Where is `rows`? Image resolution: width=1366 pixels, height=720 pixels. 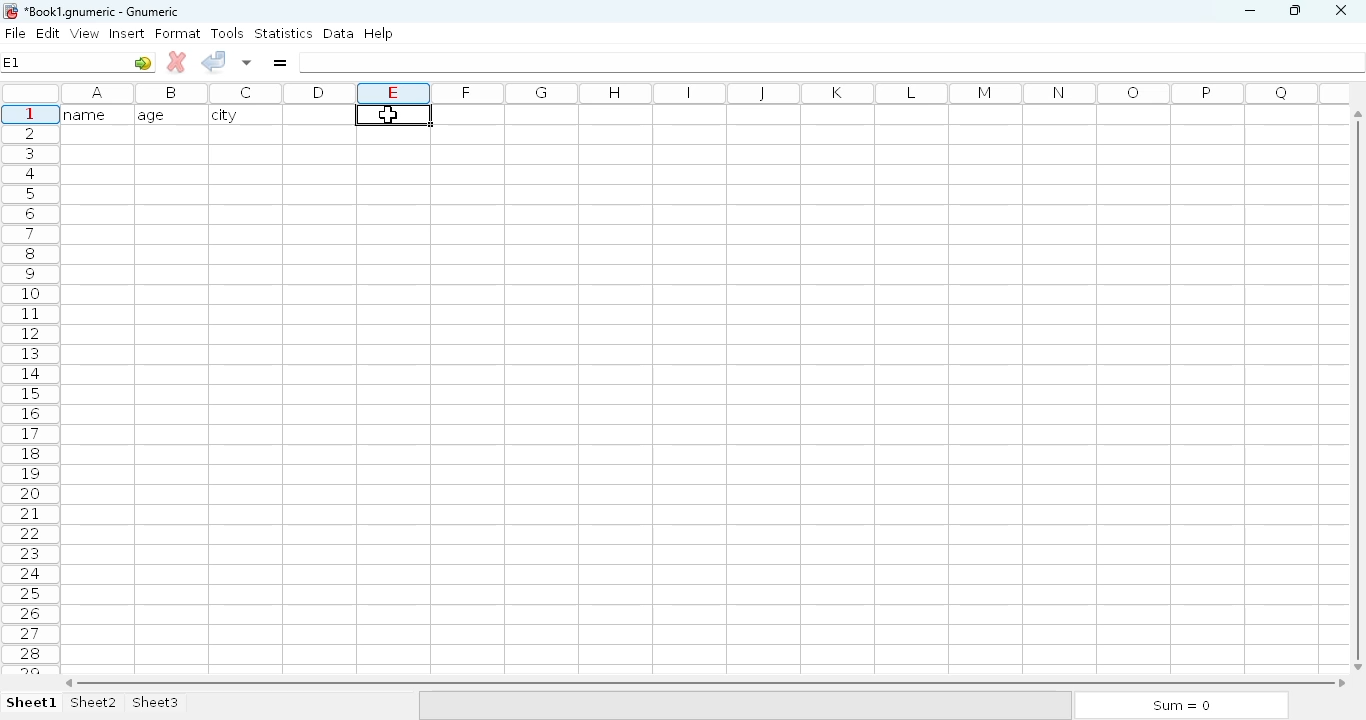
rows is located at coordinates (30, 388).